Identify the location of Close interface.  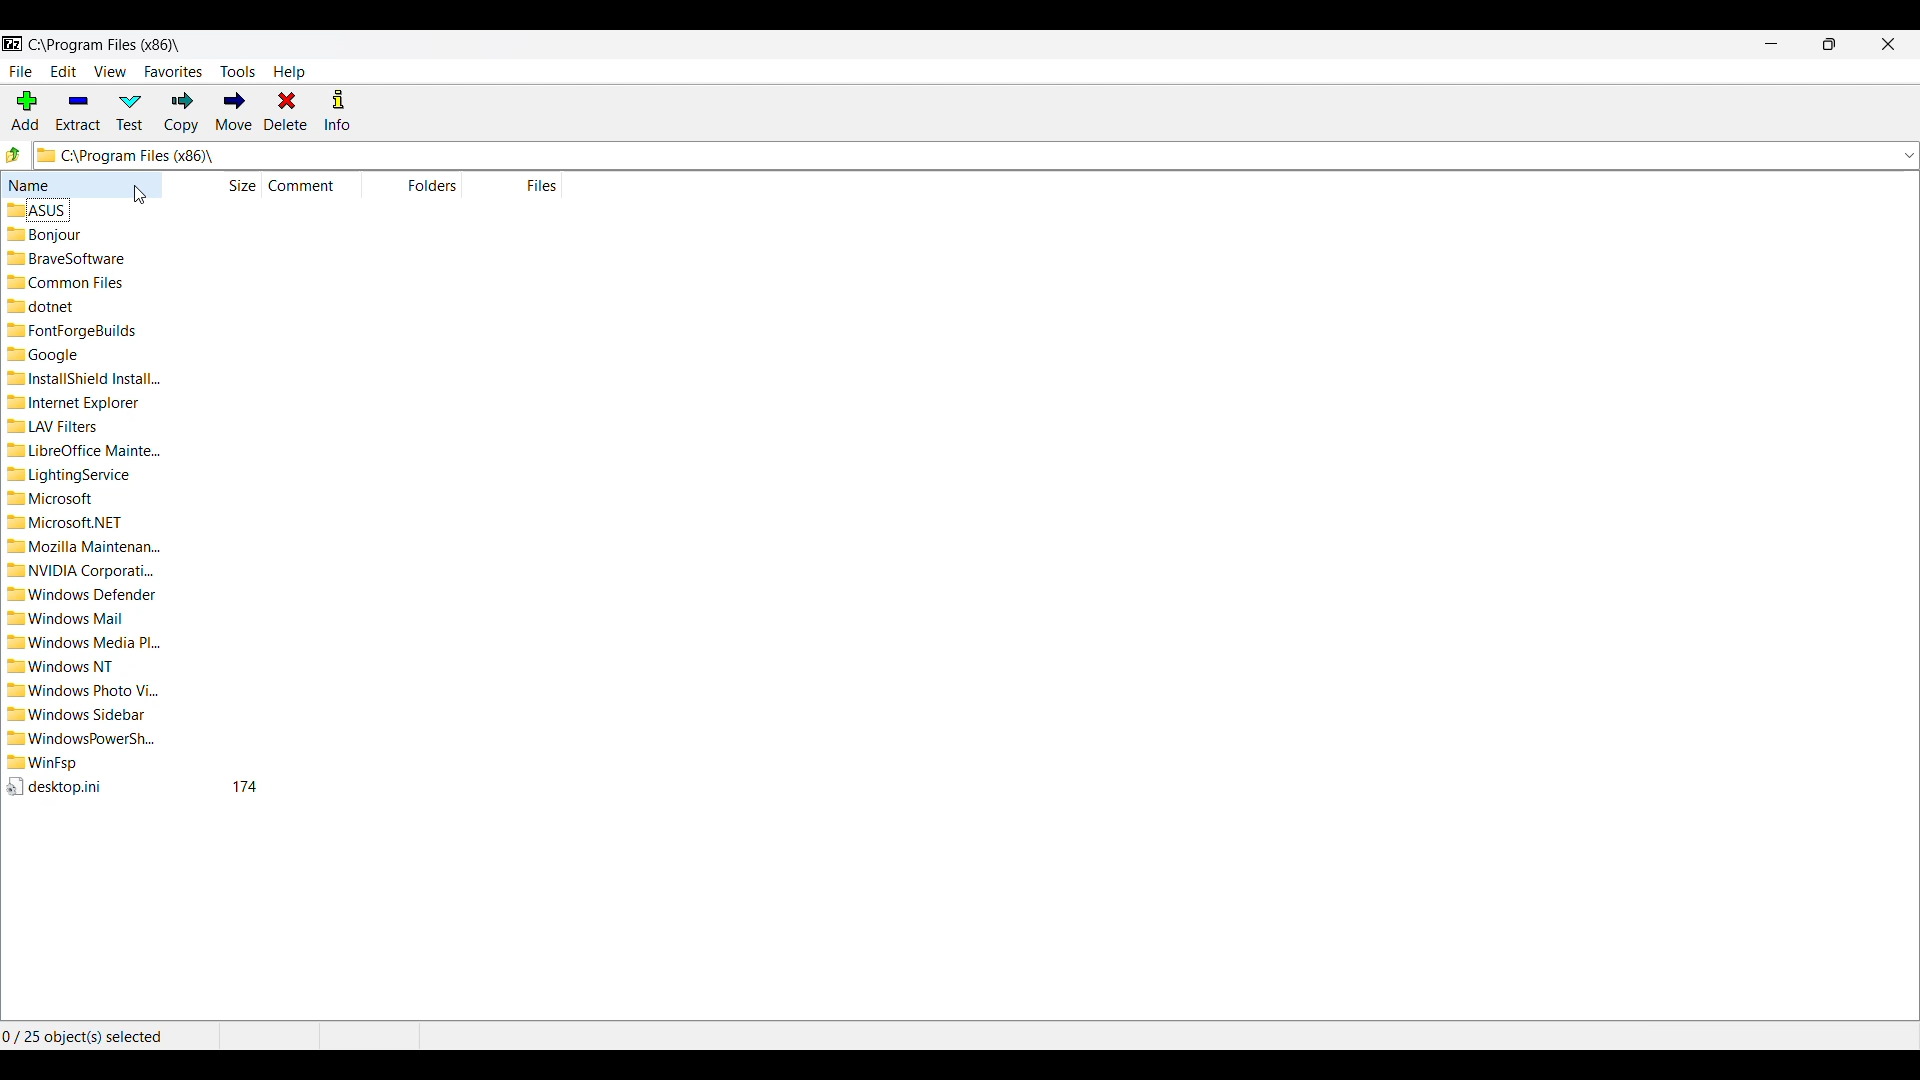
(1889, 44).